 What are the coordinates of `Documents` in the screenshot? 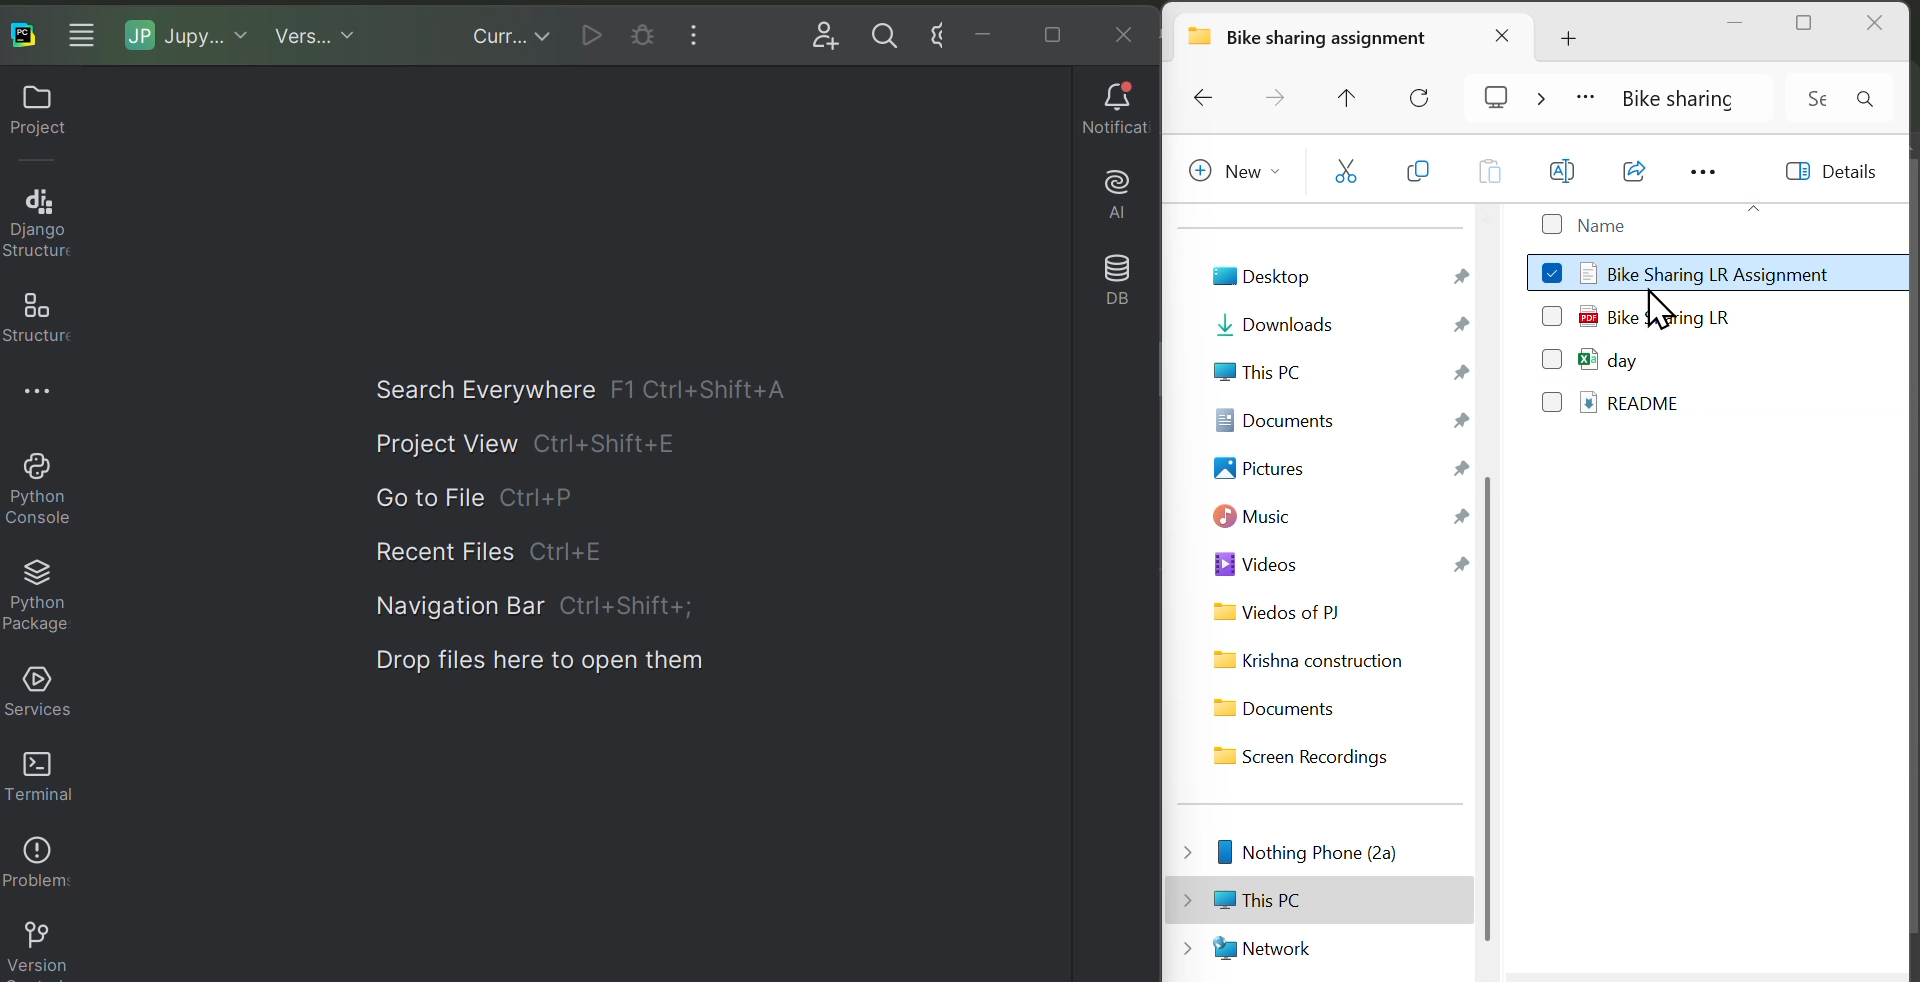 It's located at (1303, 705).